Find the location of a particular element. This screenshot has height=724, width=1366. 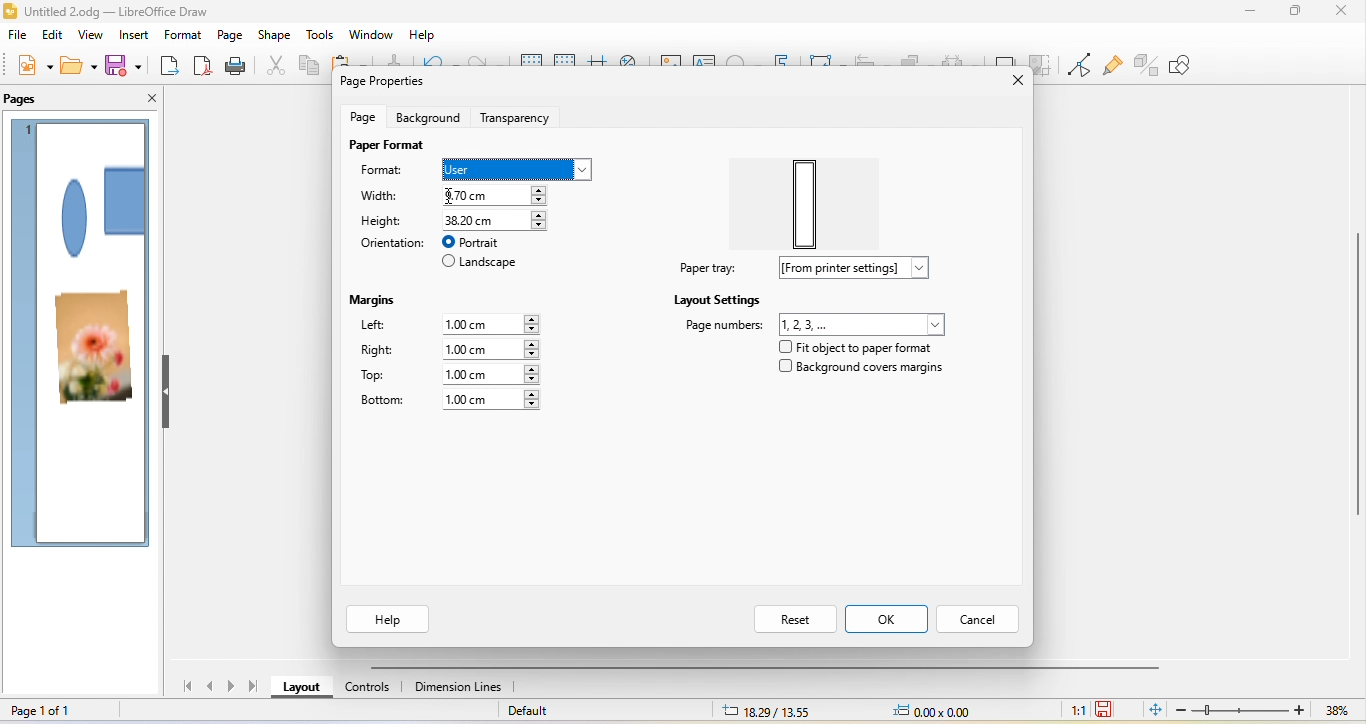

Untitled 2.odg - LibreOffice Draw is located at coordinates (119, 11).